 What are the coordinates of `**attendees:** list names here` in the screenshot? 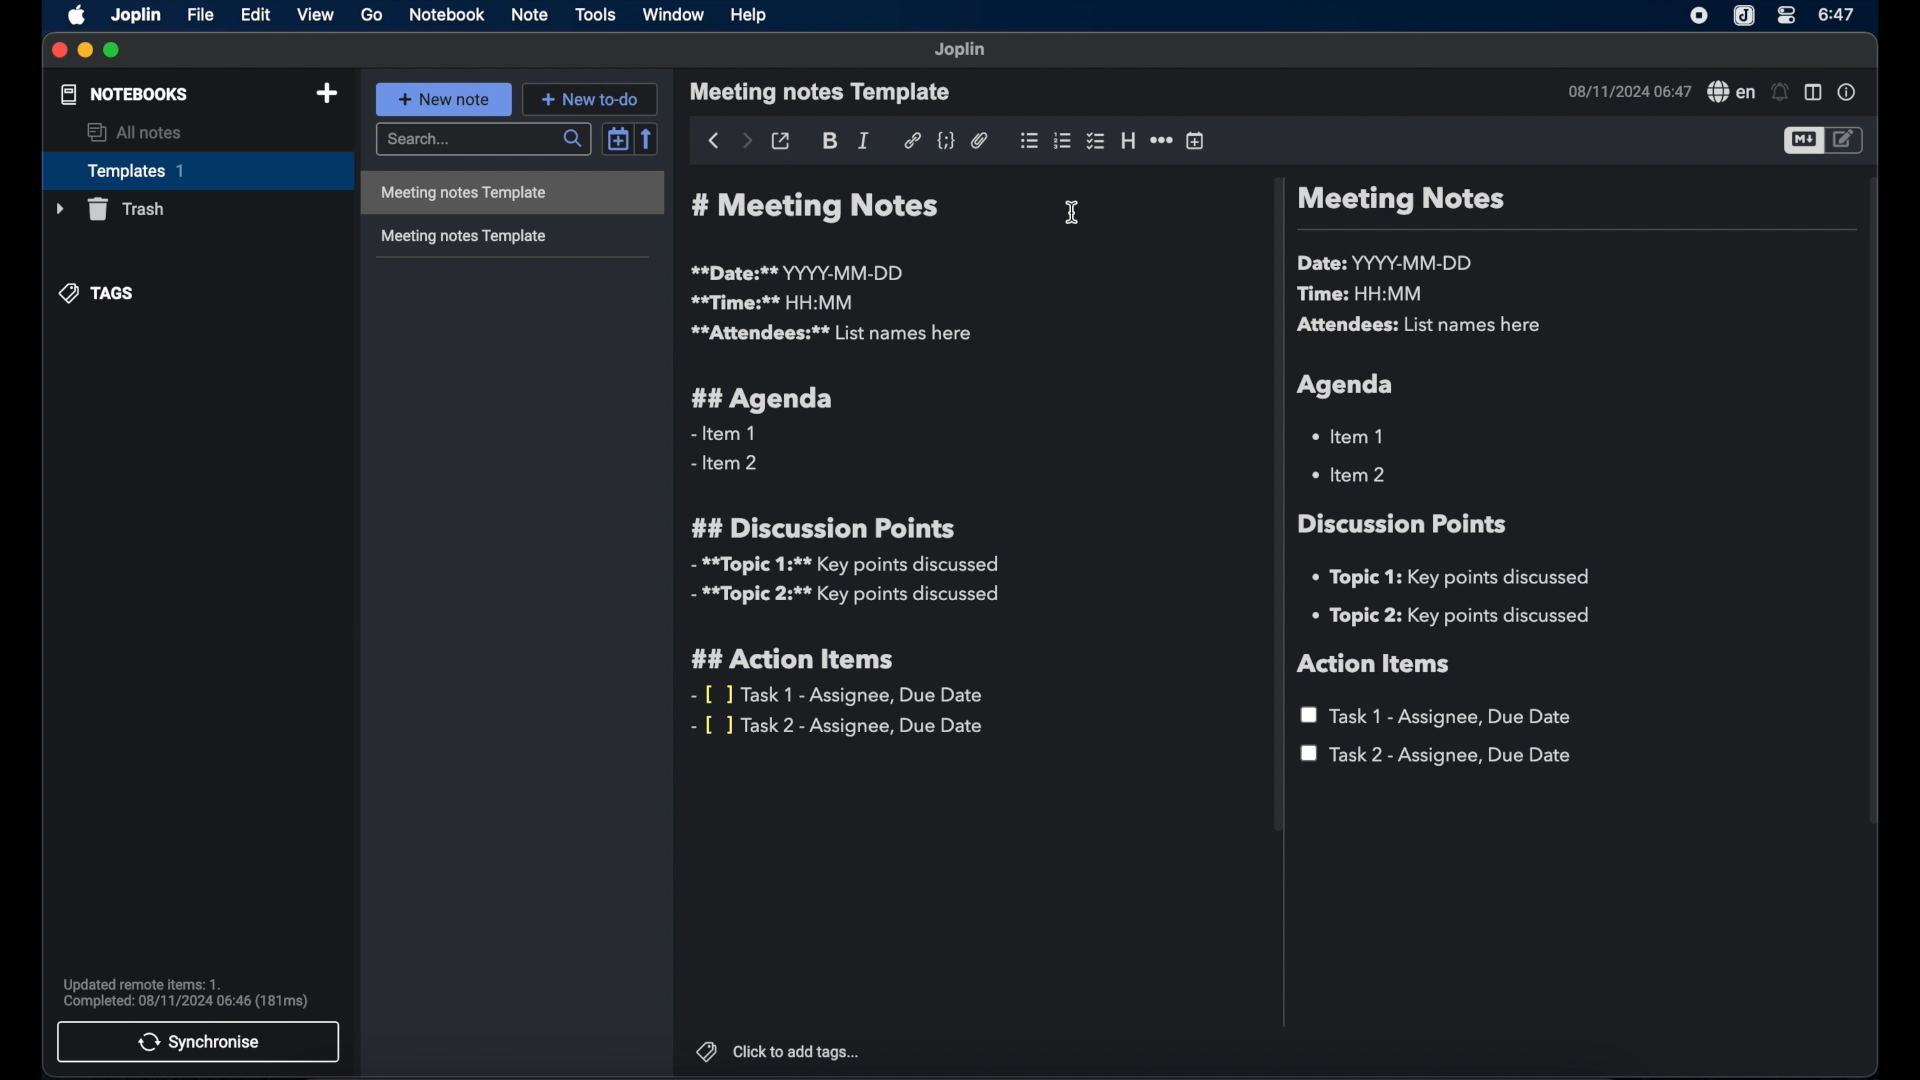 It's located at (830, 334).